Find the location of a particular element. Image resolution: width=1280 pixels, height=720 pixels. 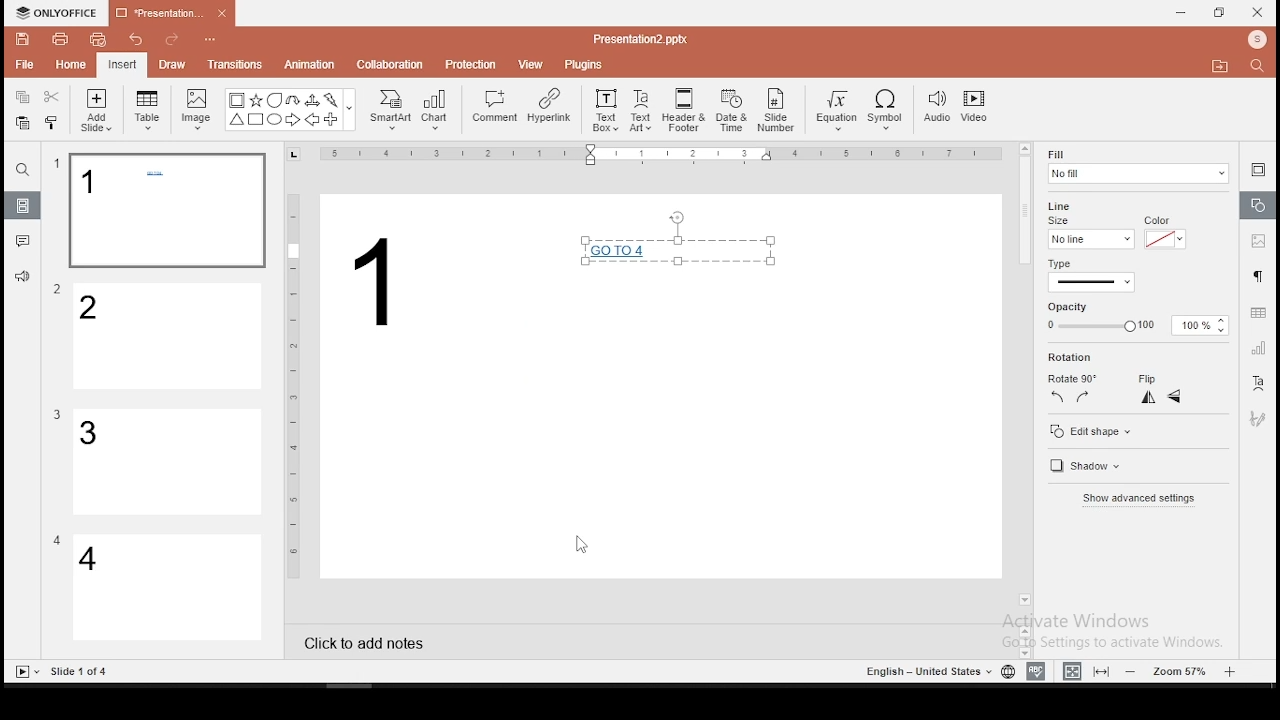

 is located at coordinates (58, 290).